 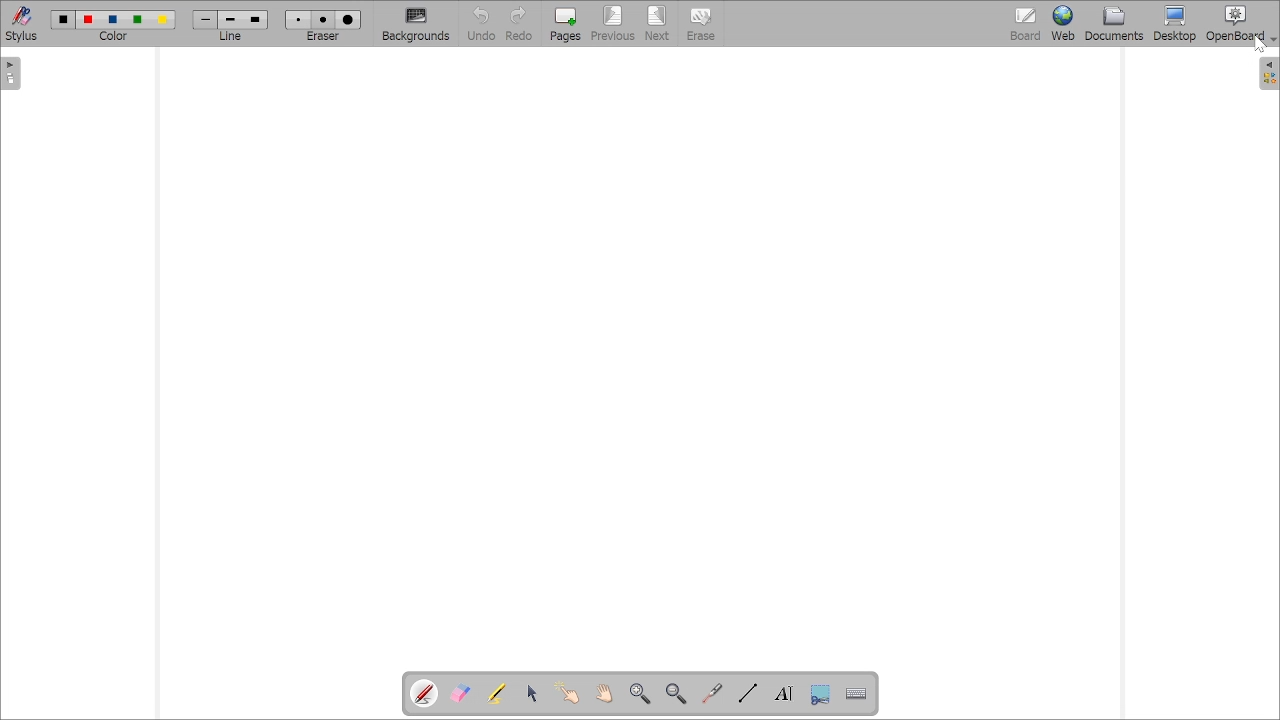 I want to click on Draw lines, so click(x=747, y=691).